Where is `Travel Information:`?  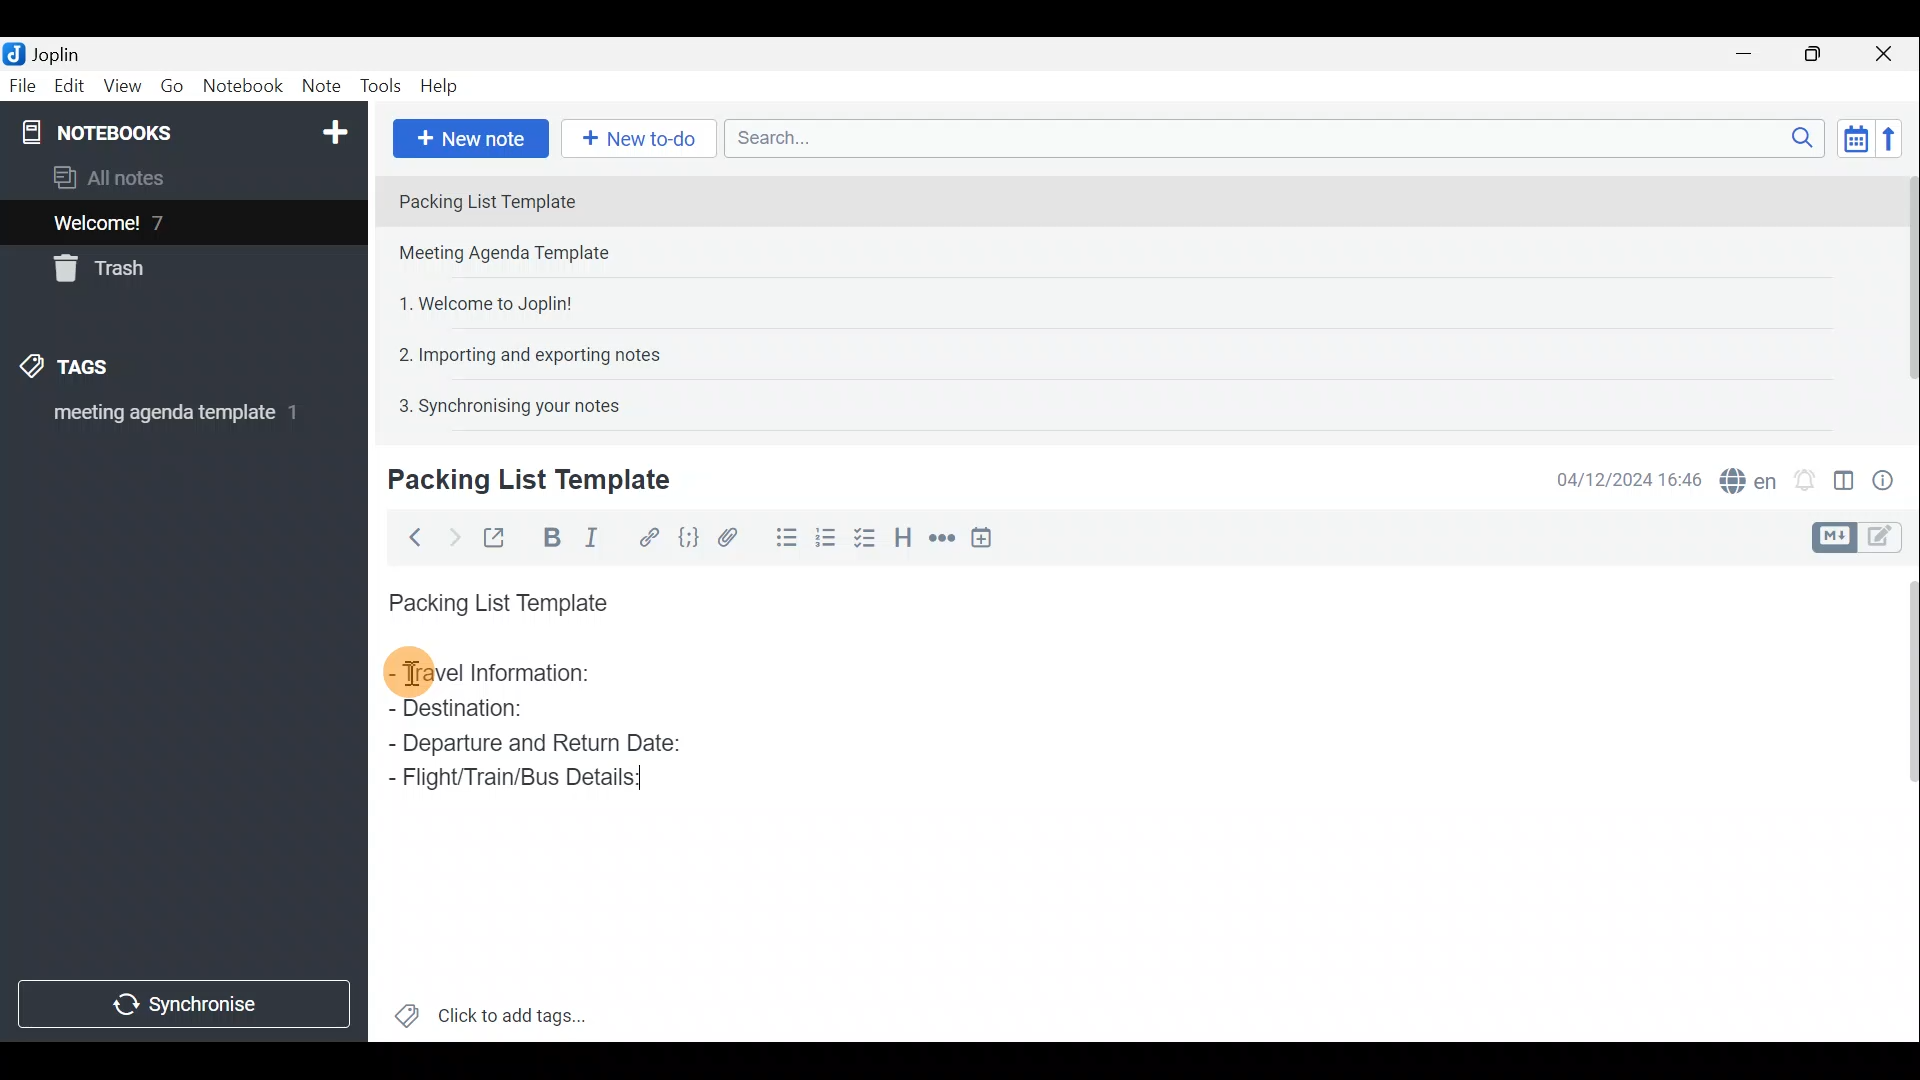 Travel Information: is located at coordinates (507, 675).